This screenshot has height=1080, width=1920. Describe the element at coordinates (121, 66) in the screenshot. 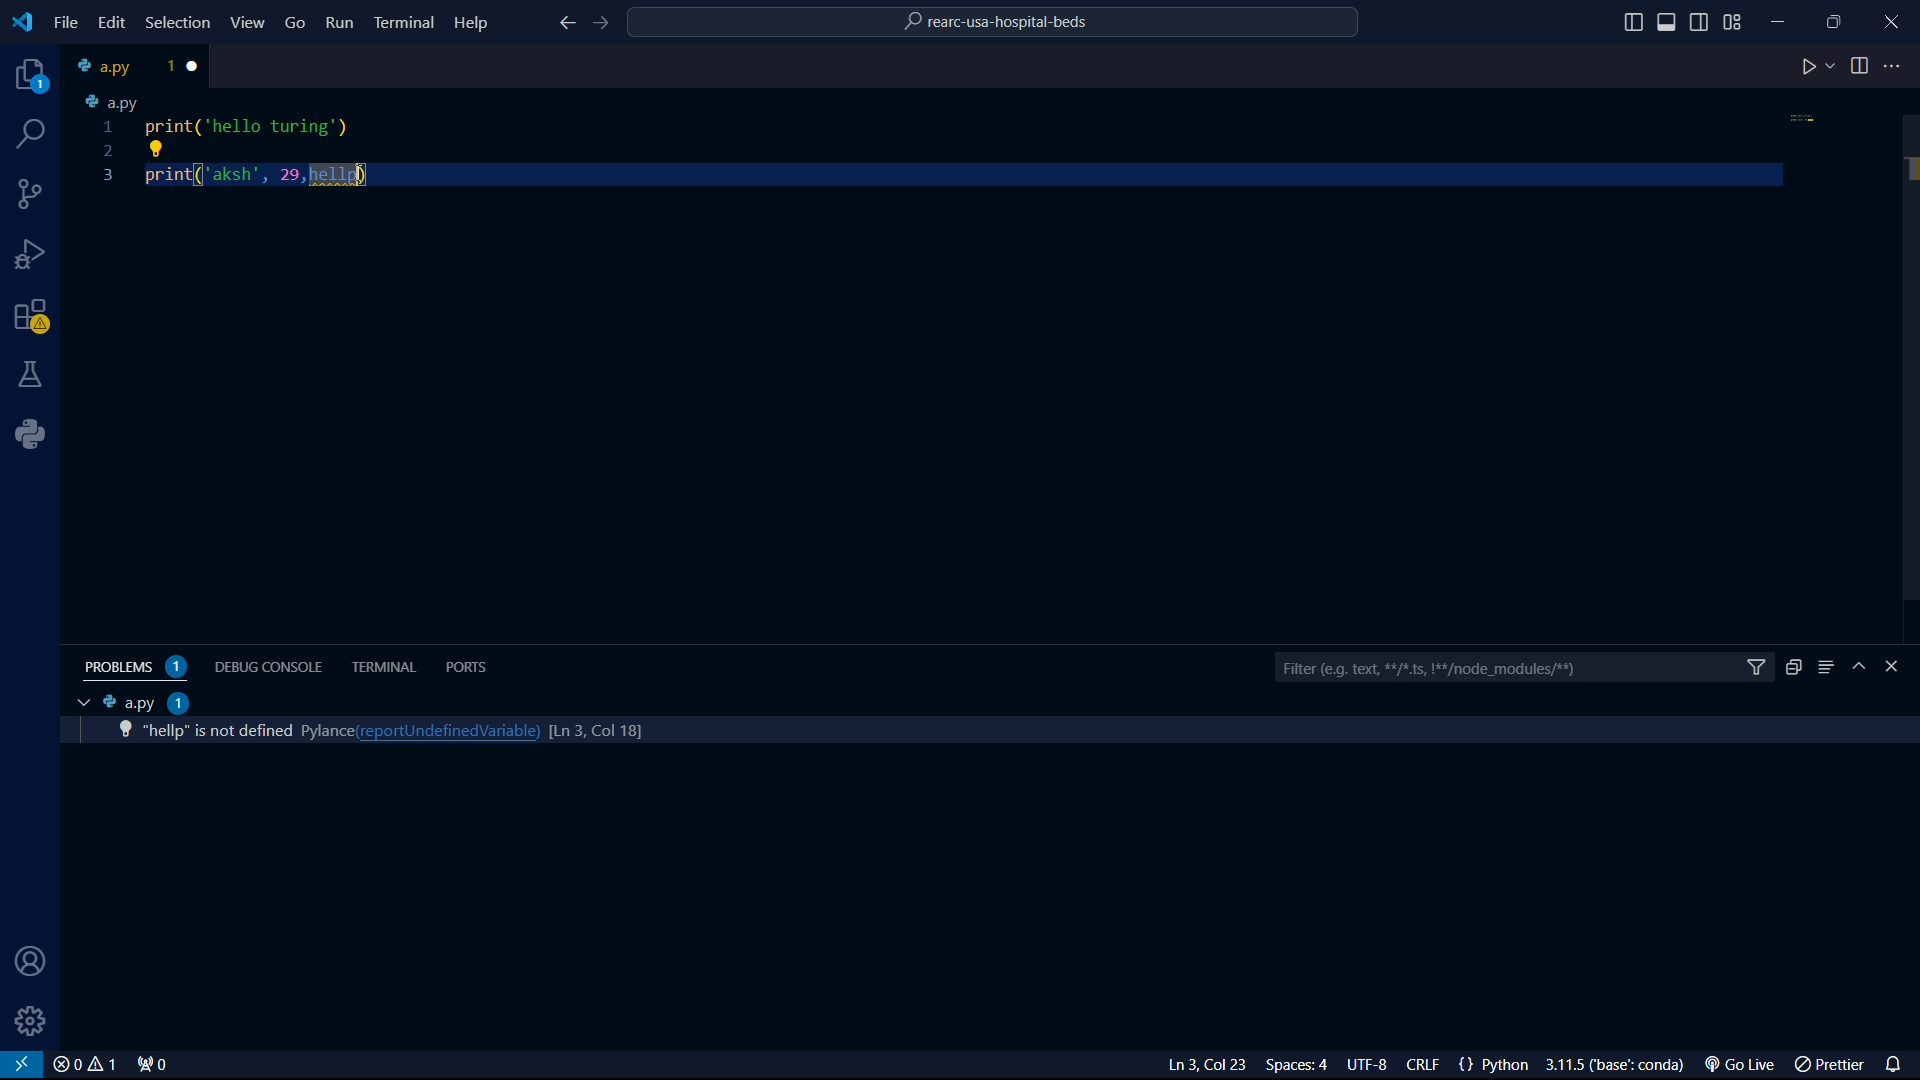

I see `tab` at that location.